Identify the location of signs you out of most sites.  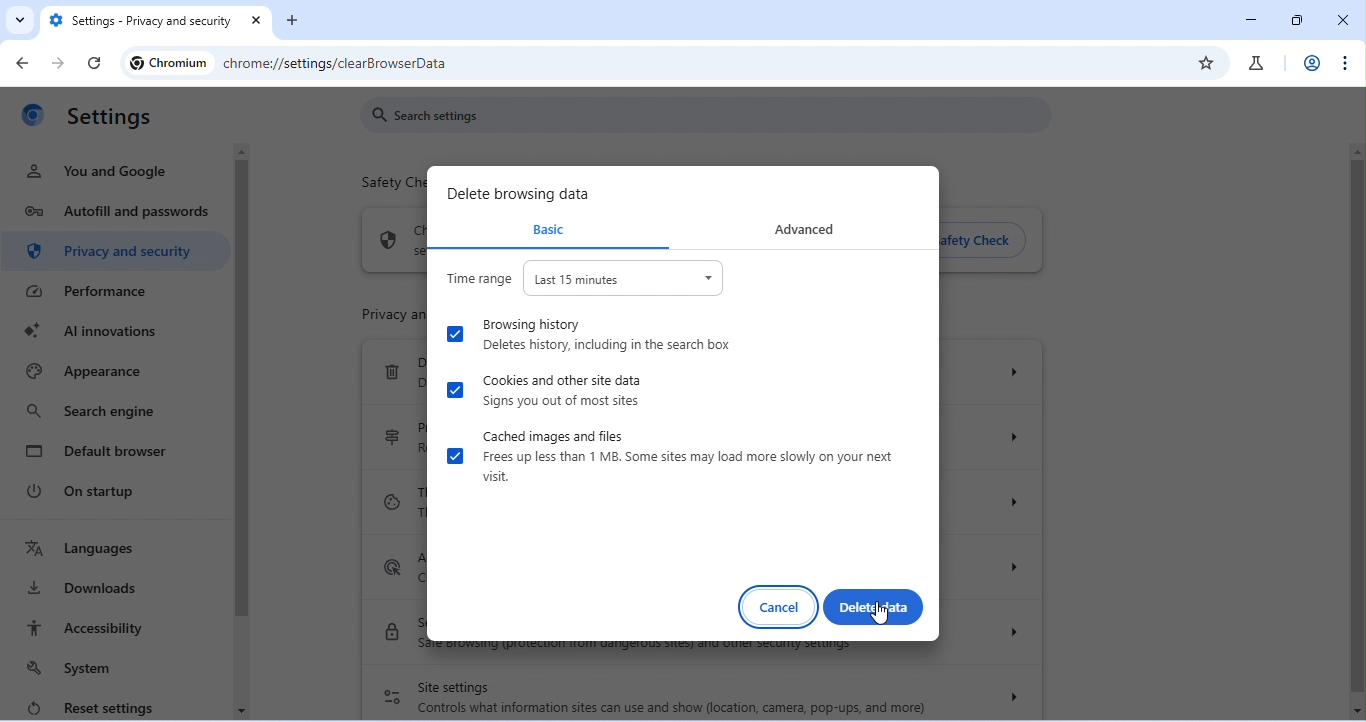
(563, 401).